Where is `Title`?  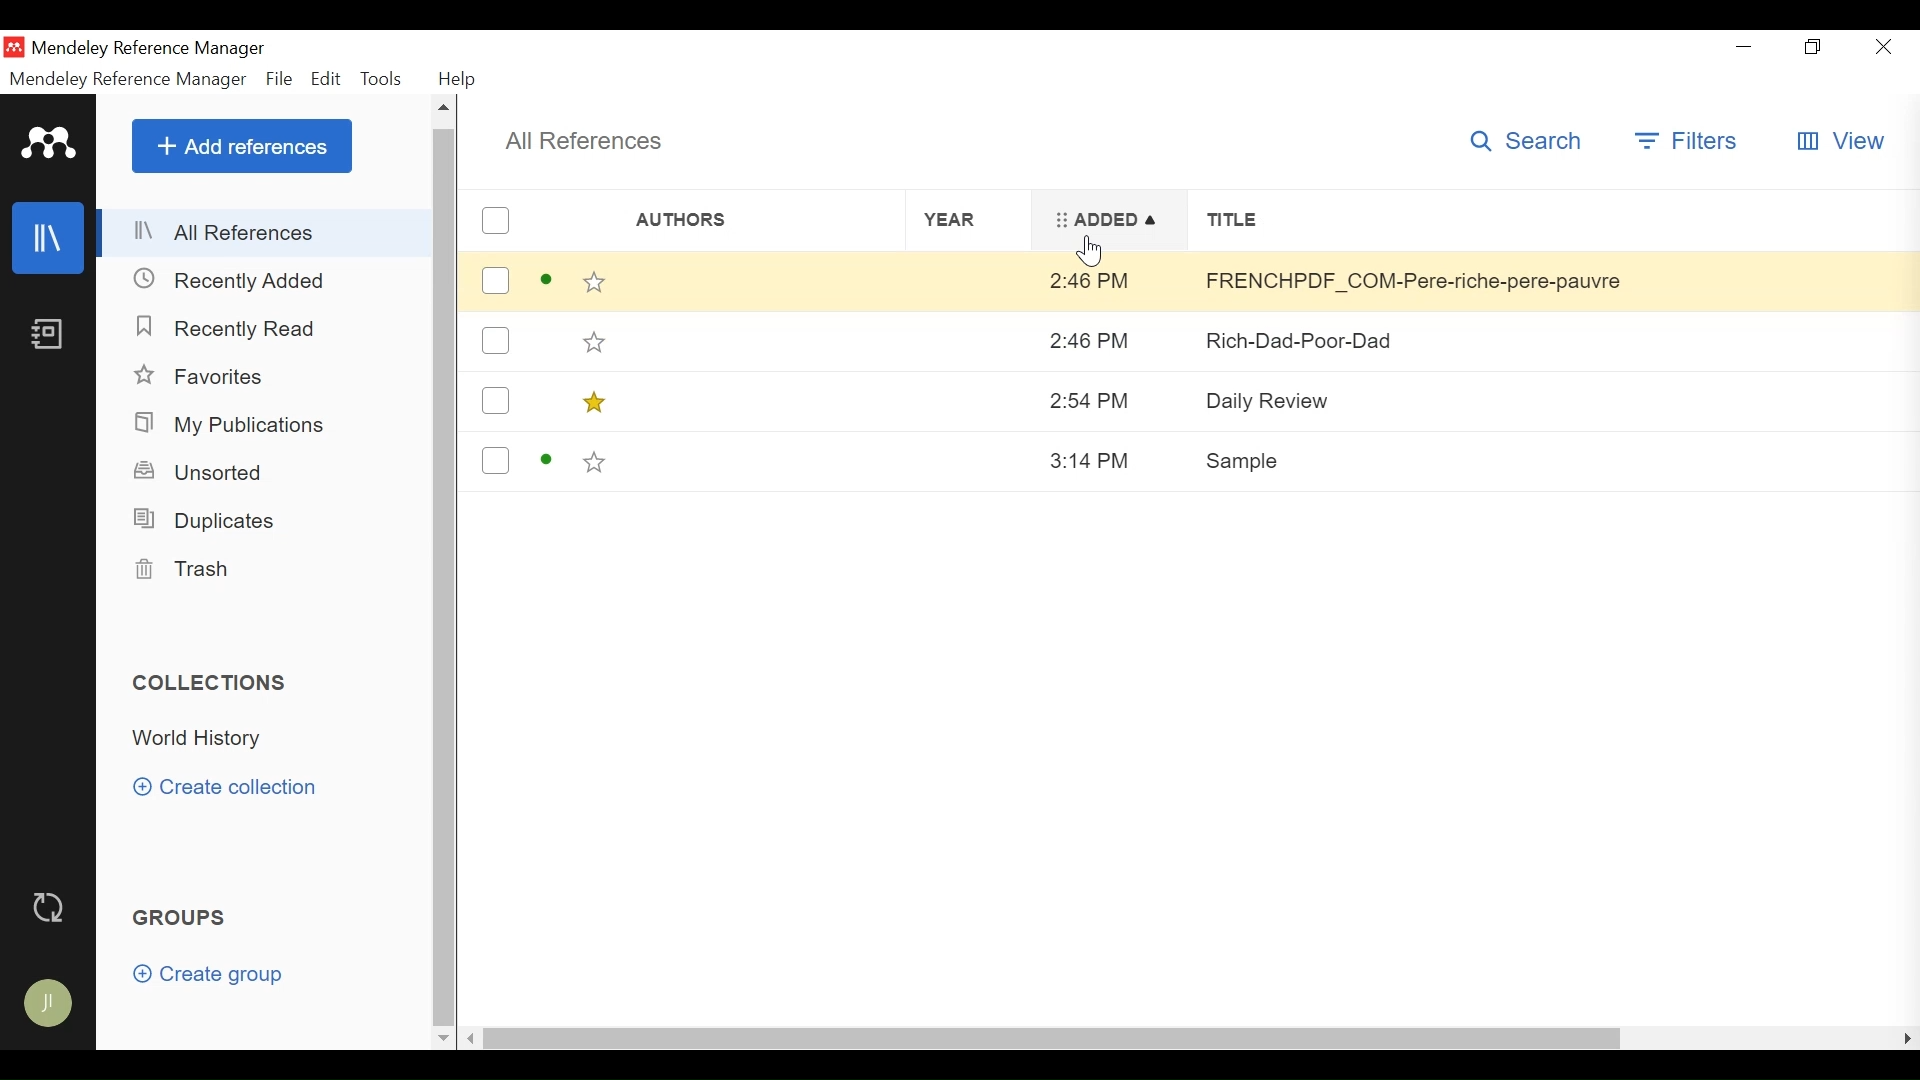
Title is located at coordinates (1547, 219).